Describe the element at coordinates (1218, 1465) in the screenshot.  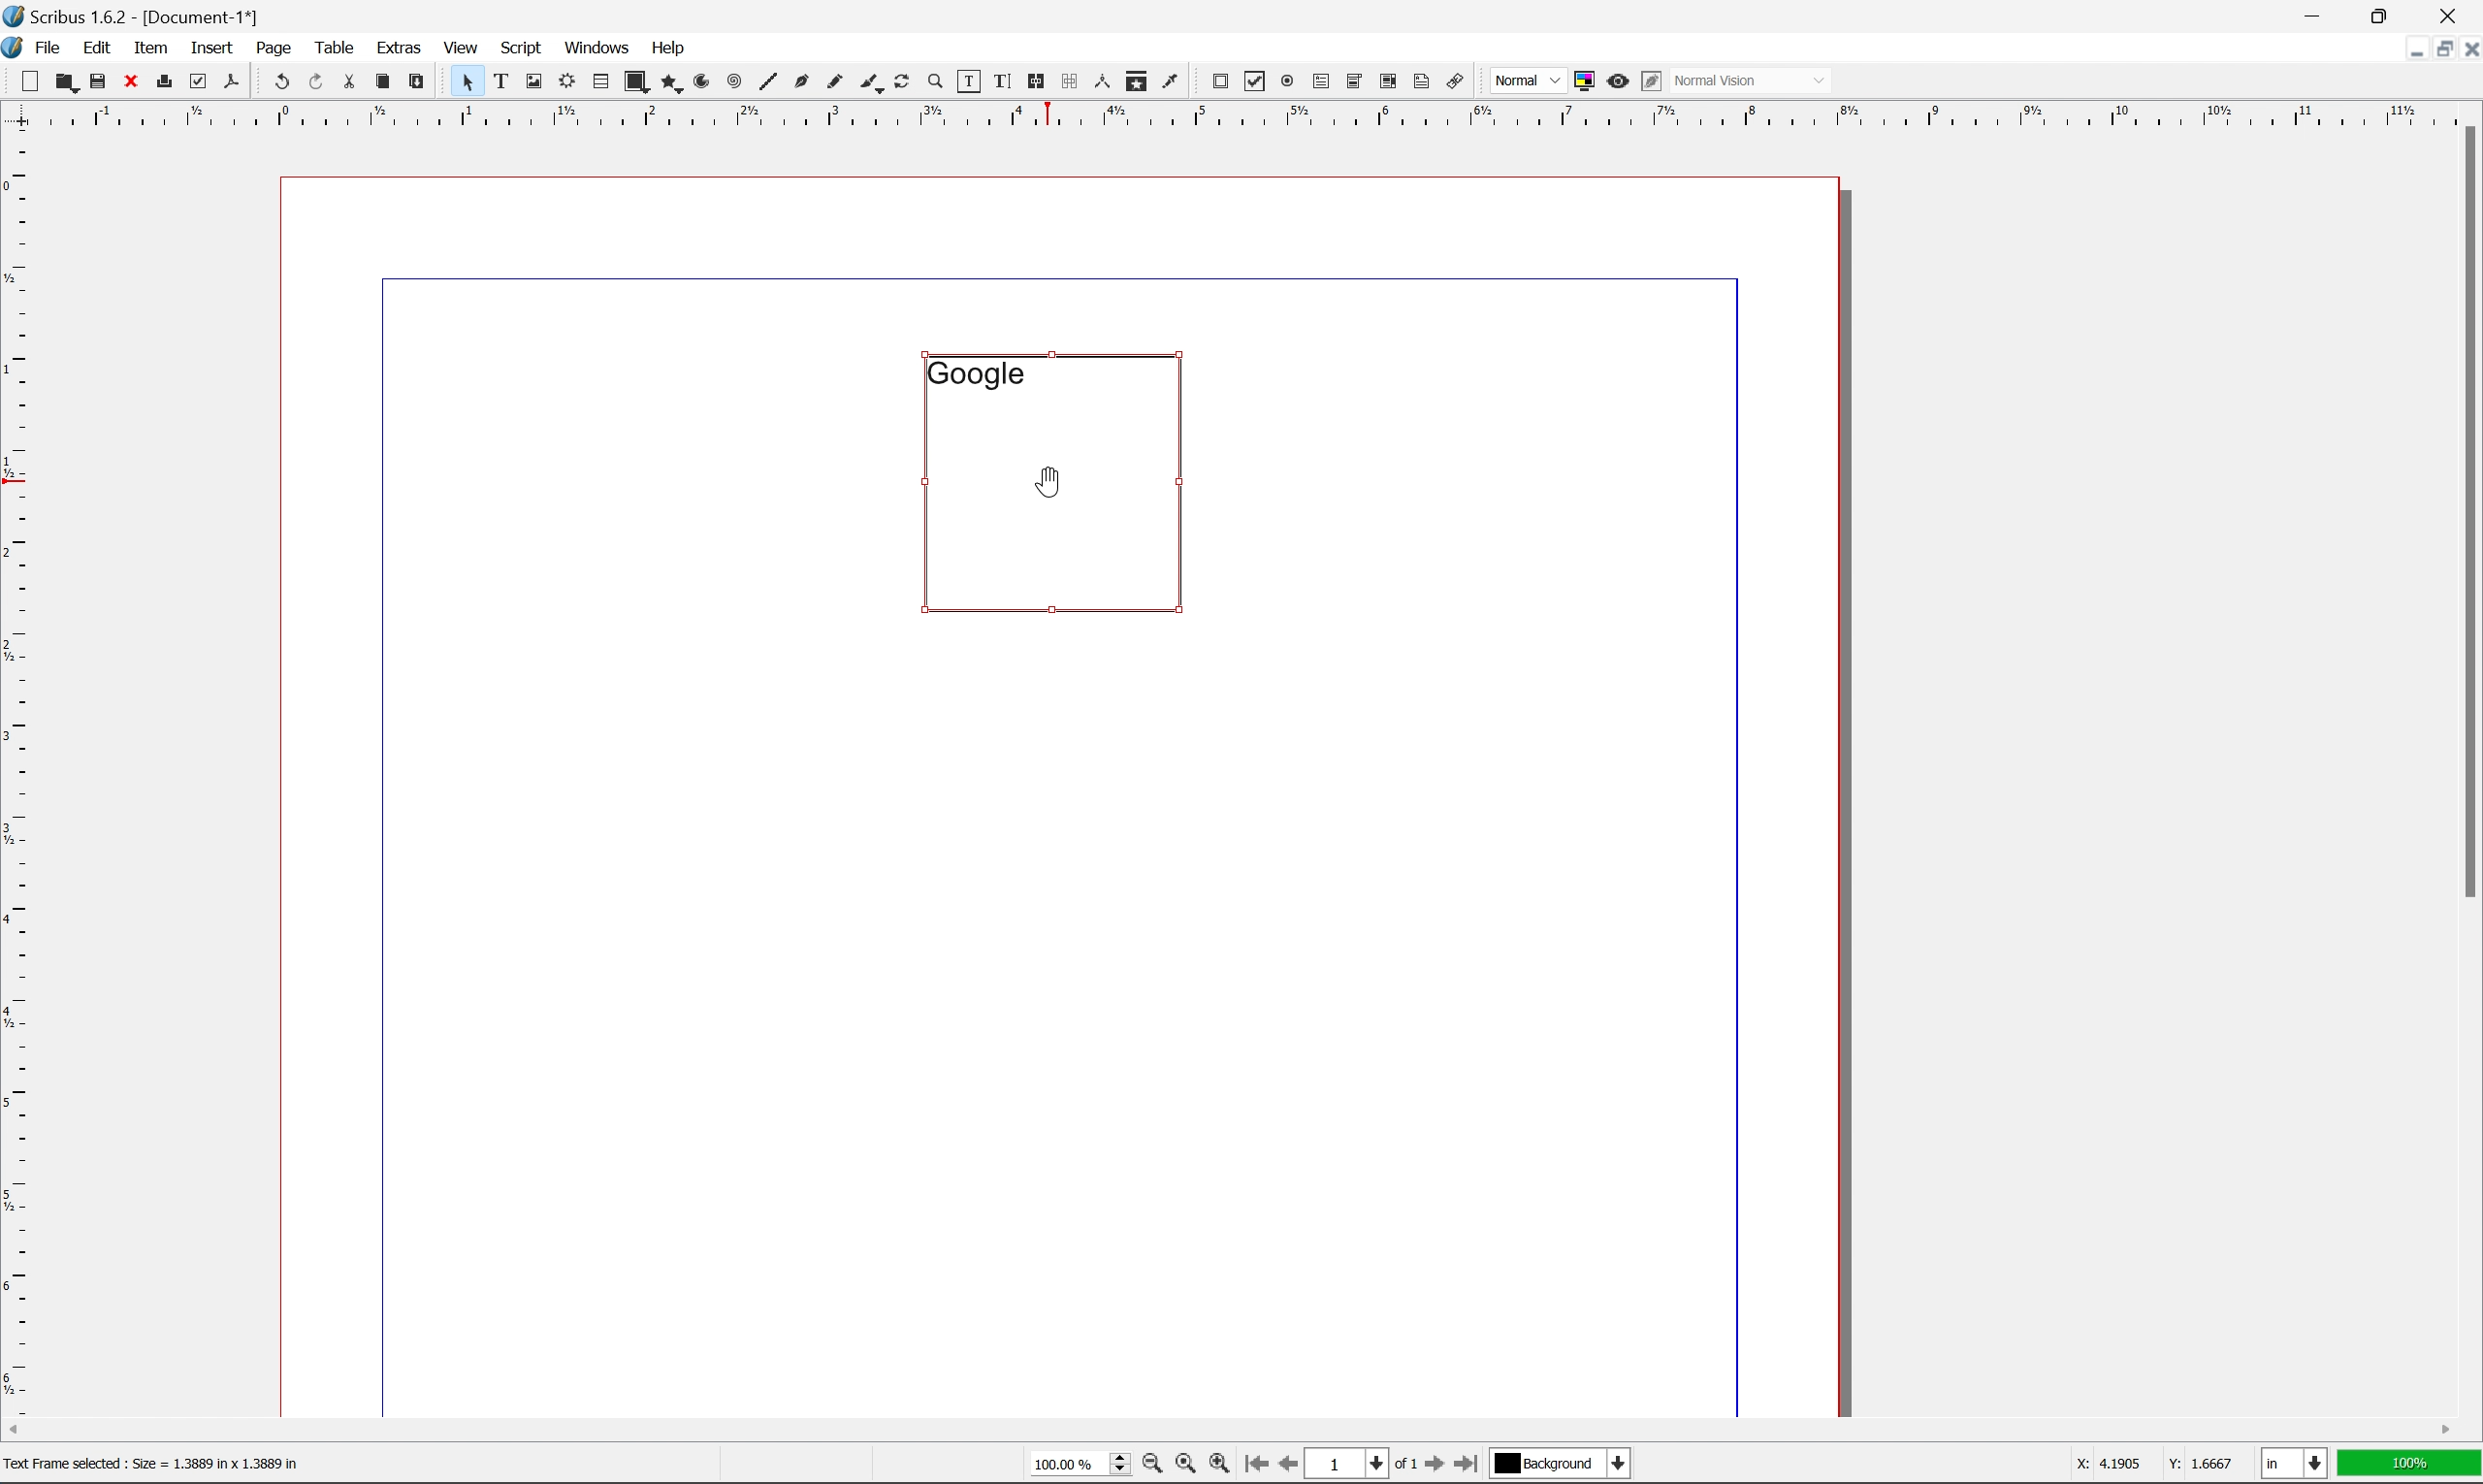
I see `zoom in` at that location.